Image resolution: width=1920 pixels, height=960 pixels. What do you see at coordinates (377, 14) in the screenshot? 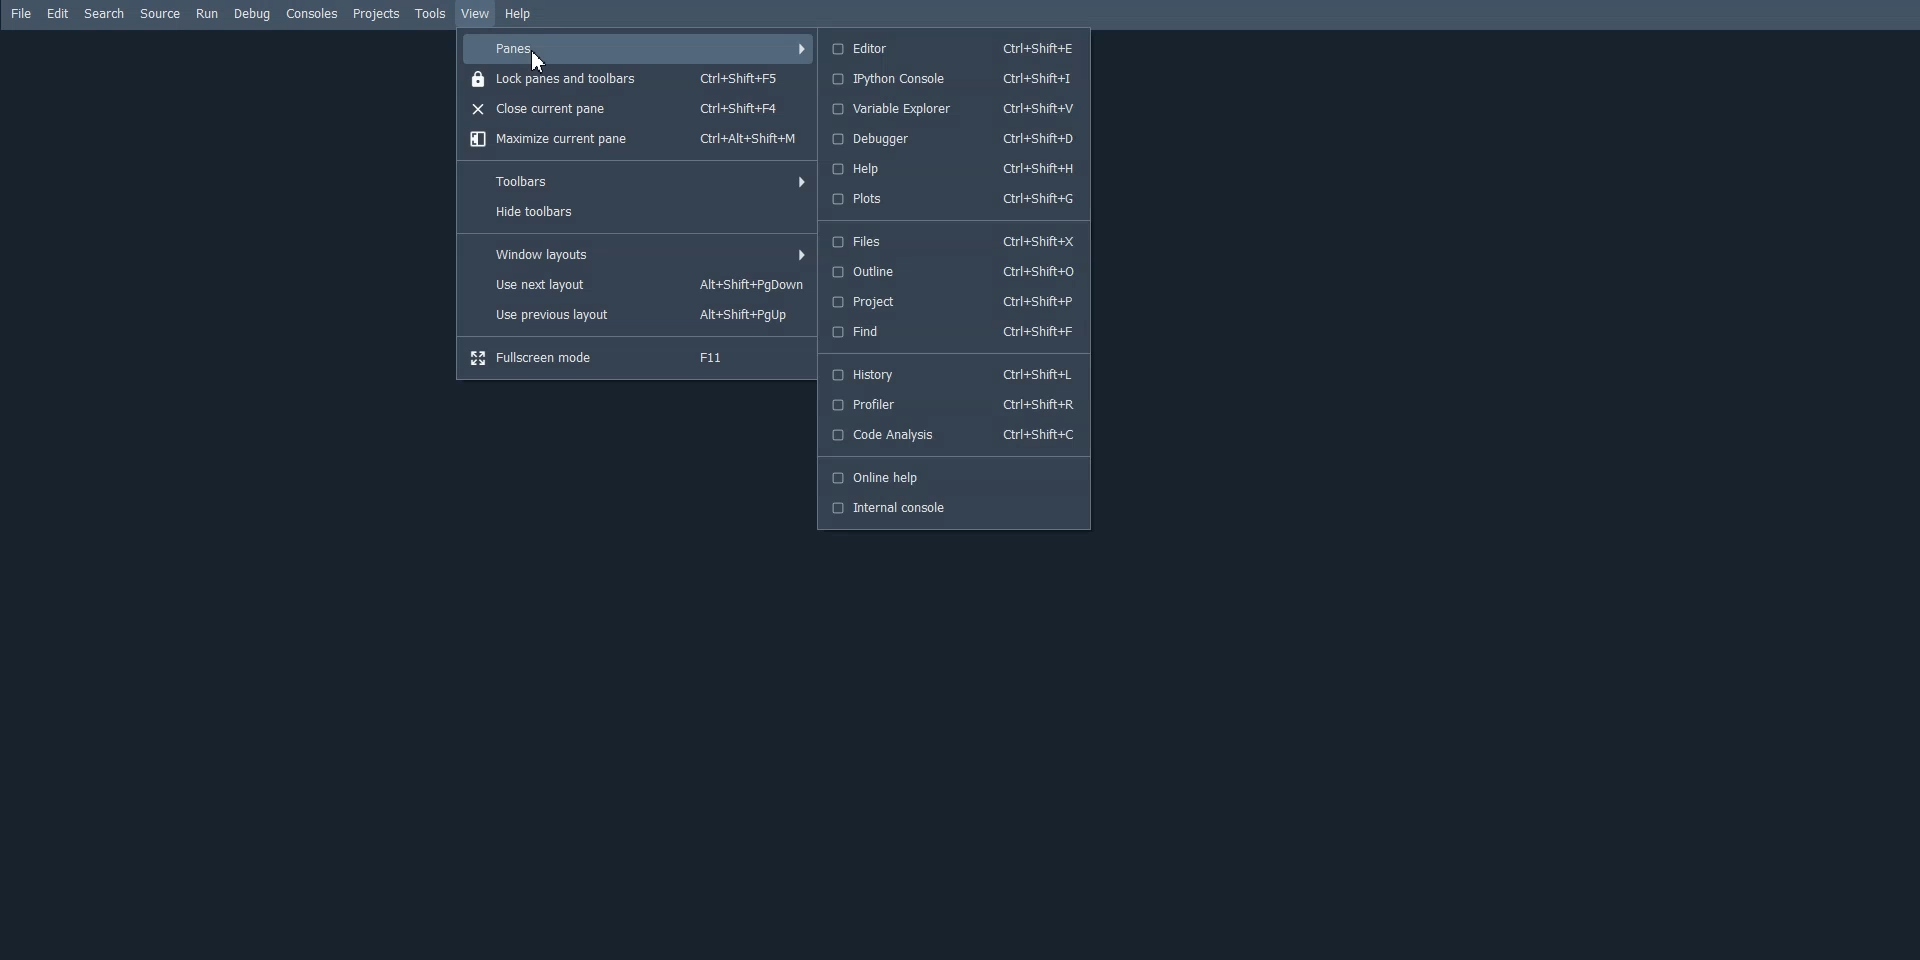
I see `Projects` at bounding box center [377, 14].